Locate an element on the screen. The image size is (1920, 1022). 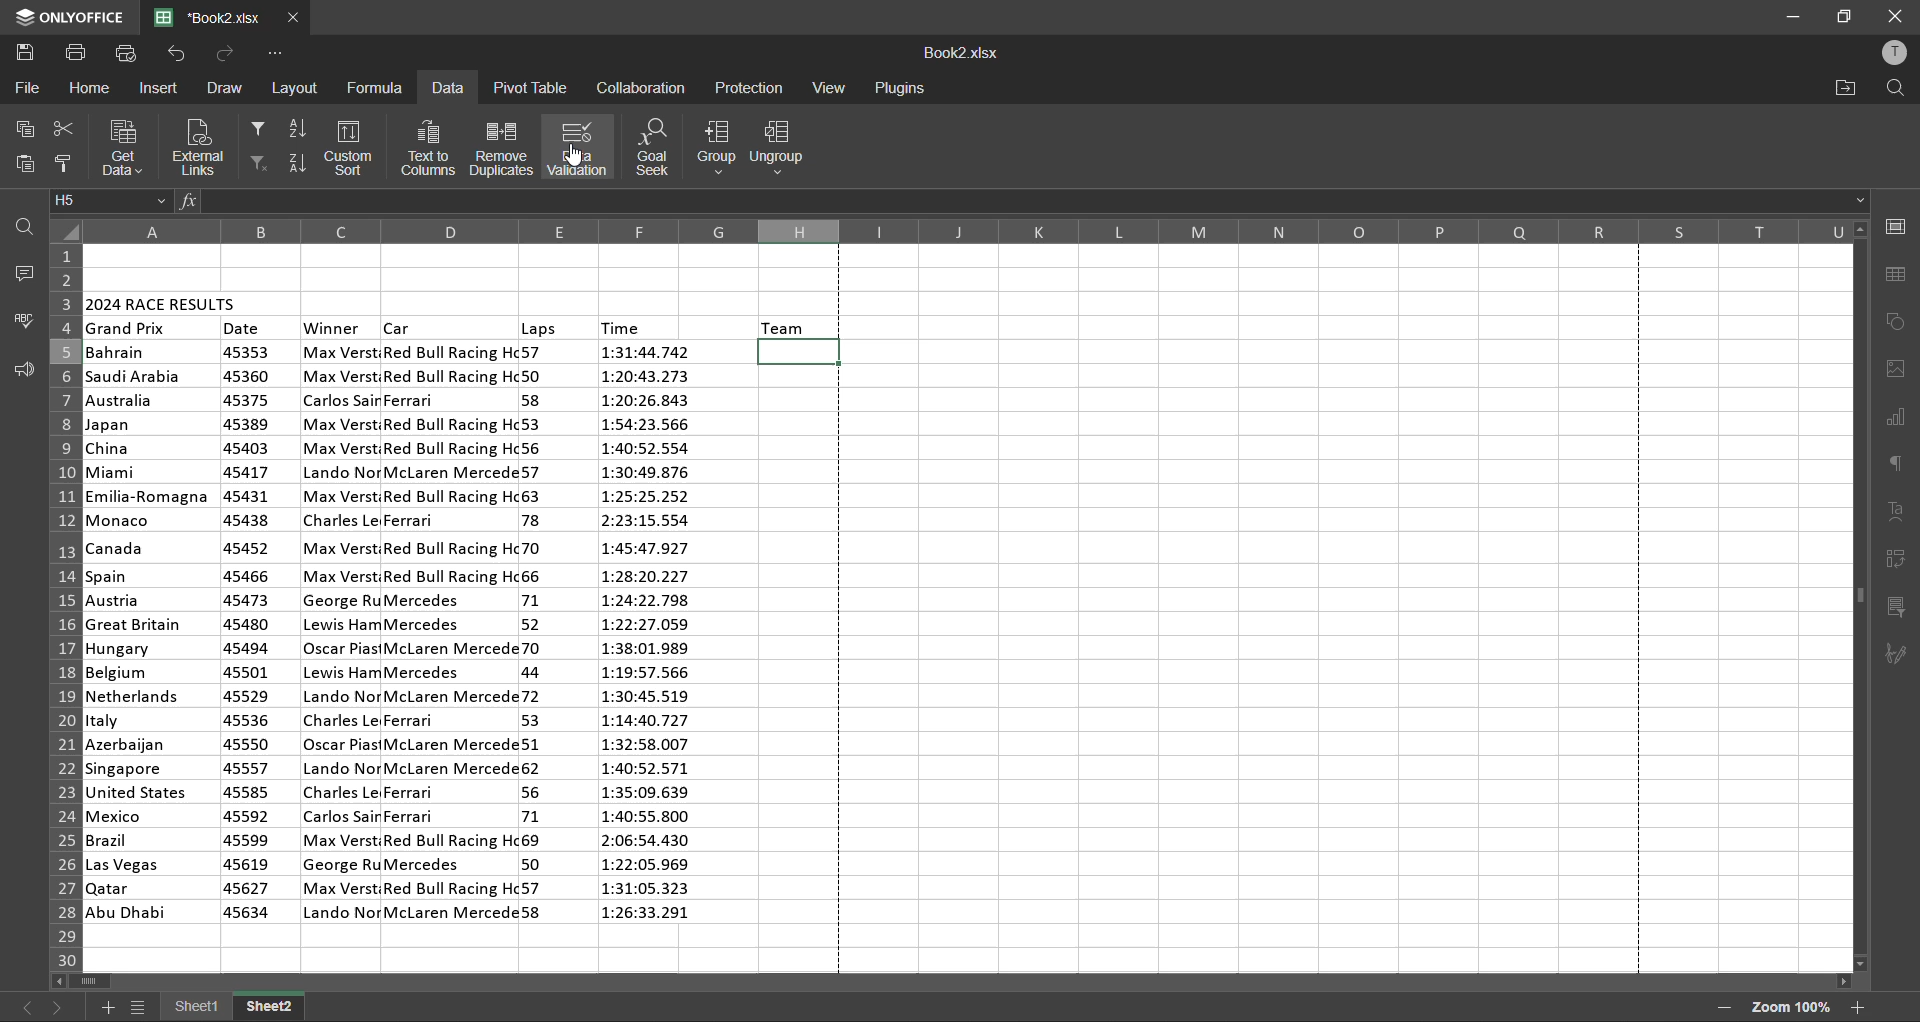
data validation is located at coordinates (580, 147).